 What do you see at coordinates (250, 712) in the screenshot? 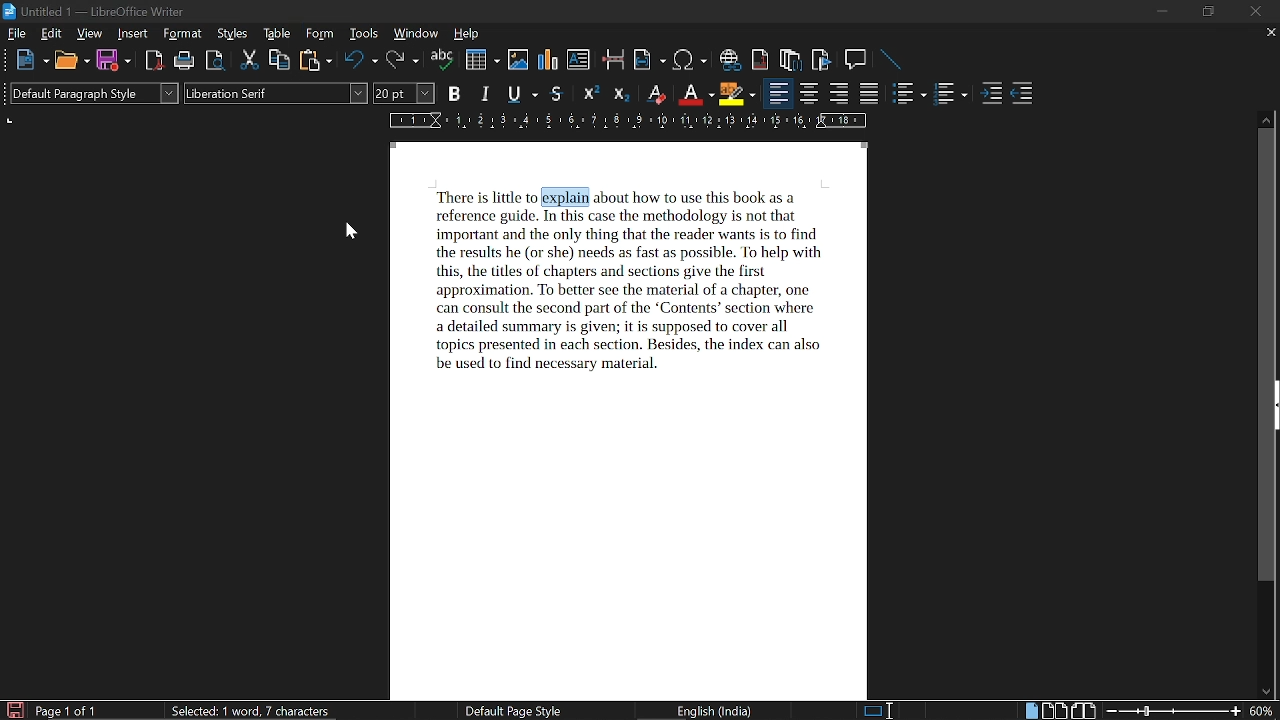
I see `selected: 1 word, 7 character` at bounding box center [250, 712].